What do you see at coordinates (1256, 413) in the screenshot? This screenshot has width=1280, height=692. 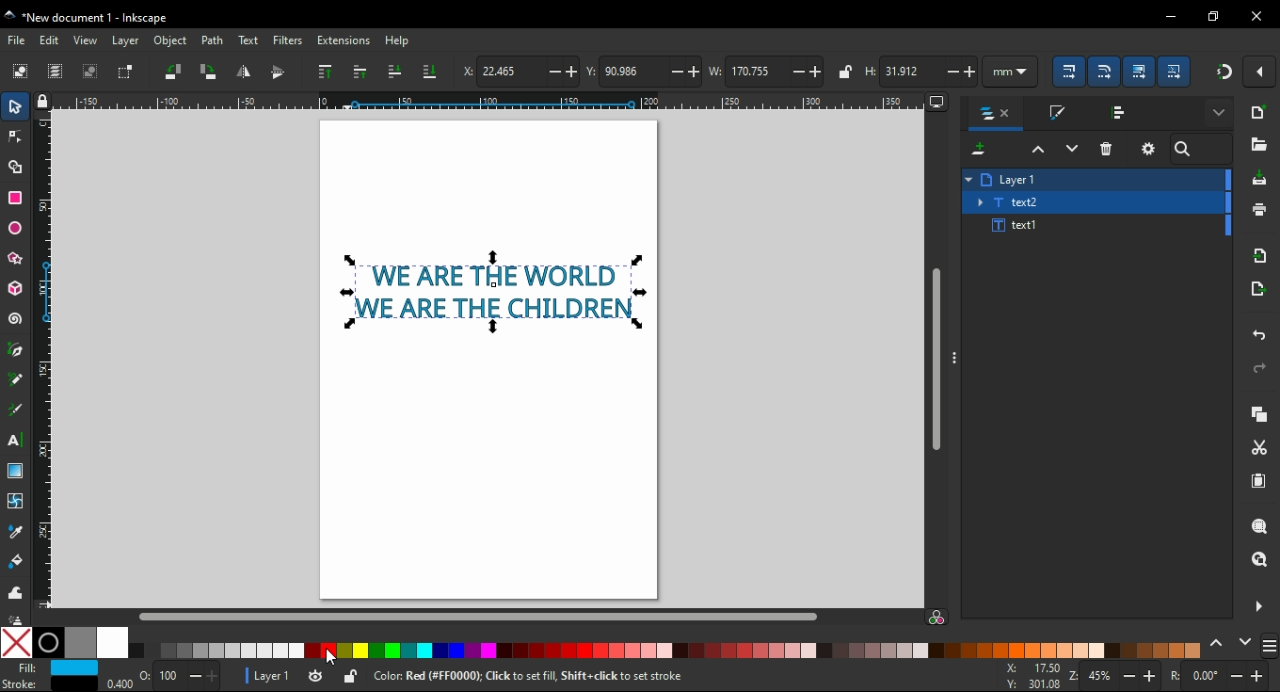 I see `copy` at bounding box center [1256, 413].